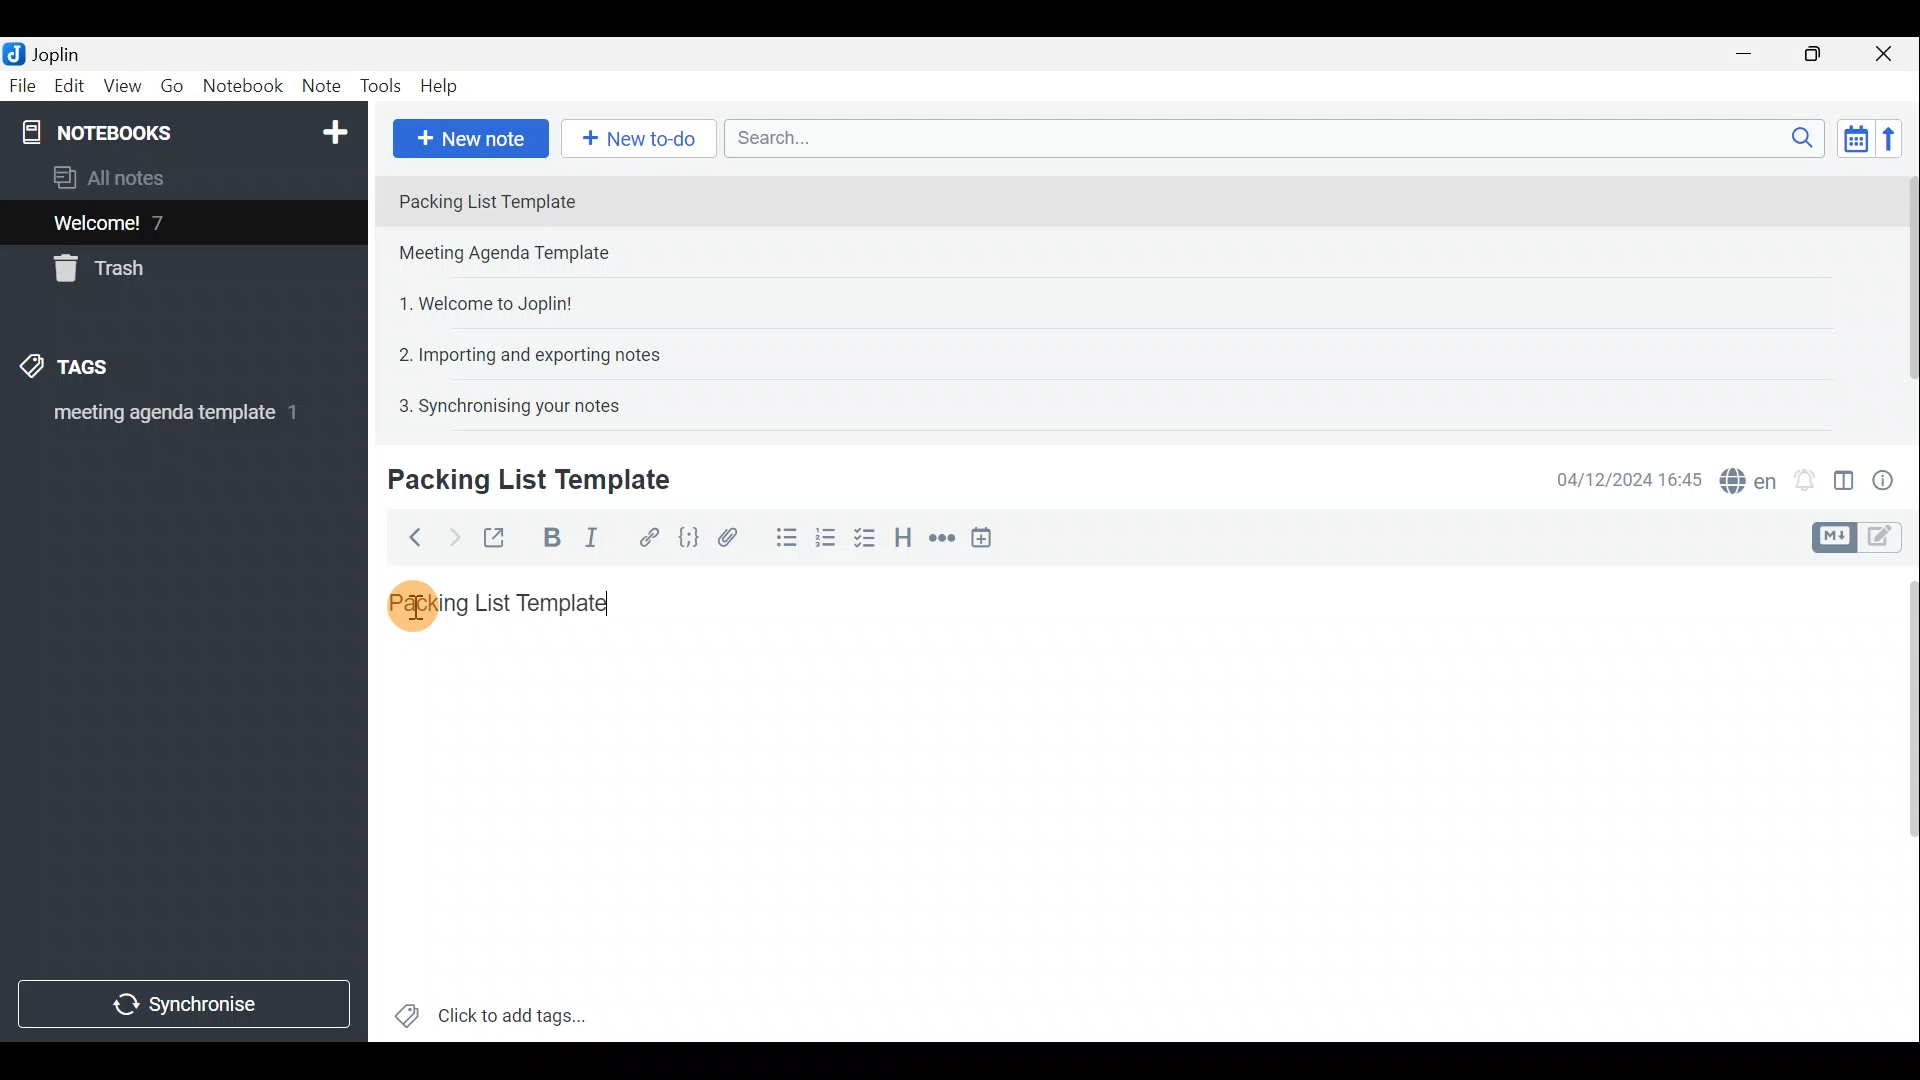  What do you see at coordinates (383, 87) in the screenshot?
I see `Tools` at bounding box center [383, 87].